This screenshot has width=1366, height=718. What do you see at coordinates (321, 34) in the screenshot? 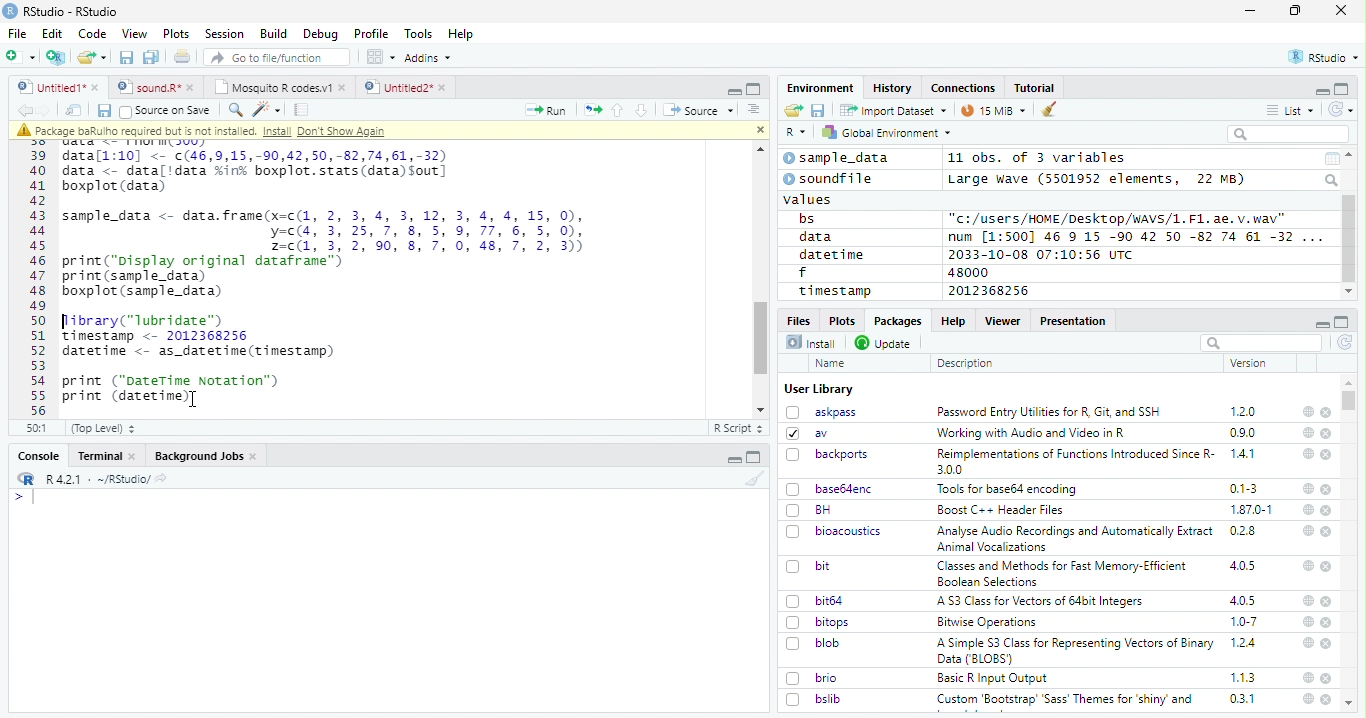
I see `Debug` at bounding box center [321, 34].